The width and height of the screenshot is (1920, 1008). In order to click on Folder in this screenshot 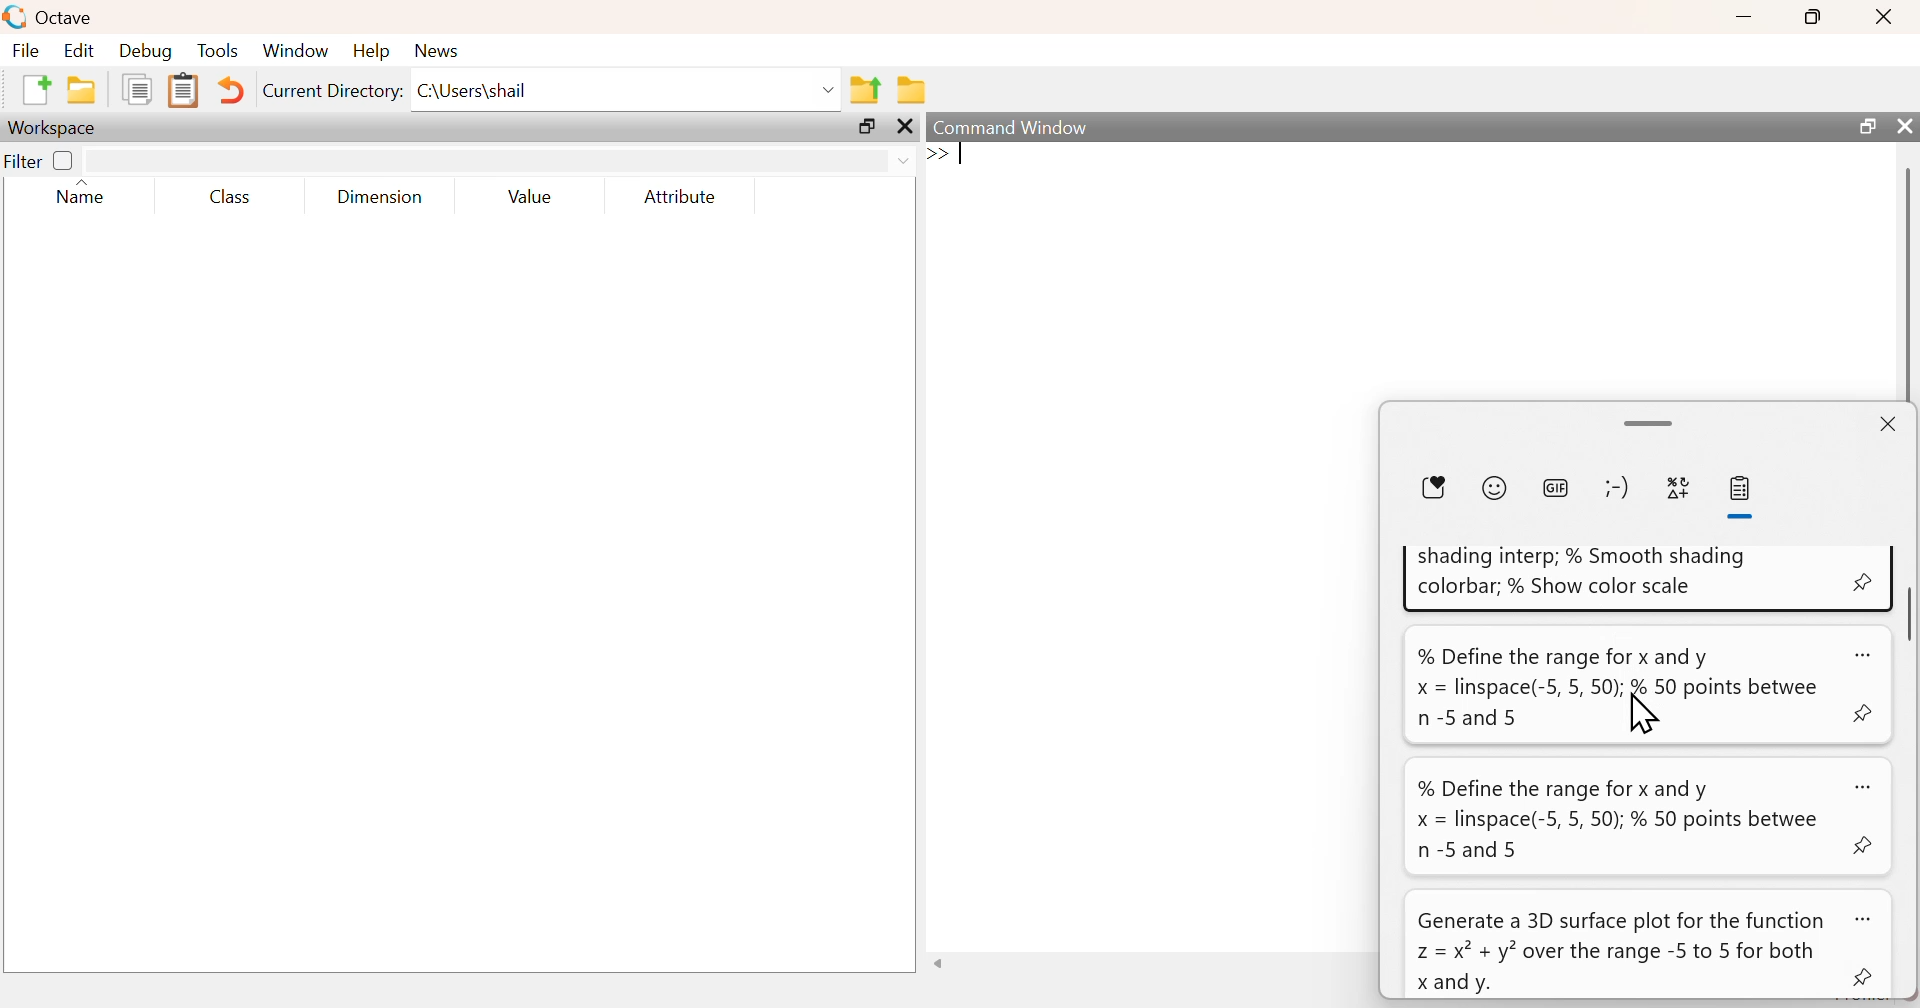, I will do `click(912, 90)`.